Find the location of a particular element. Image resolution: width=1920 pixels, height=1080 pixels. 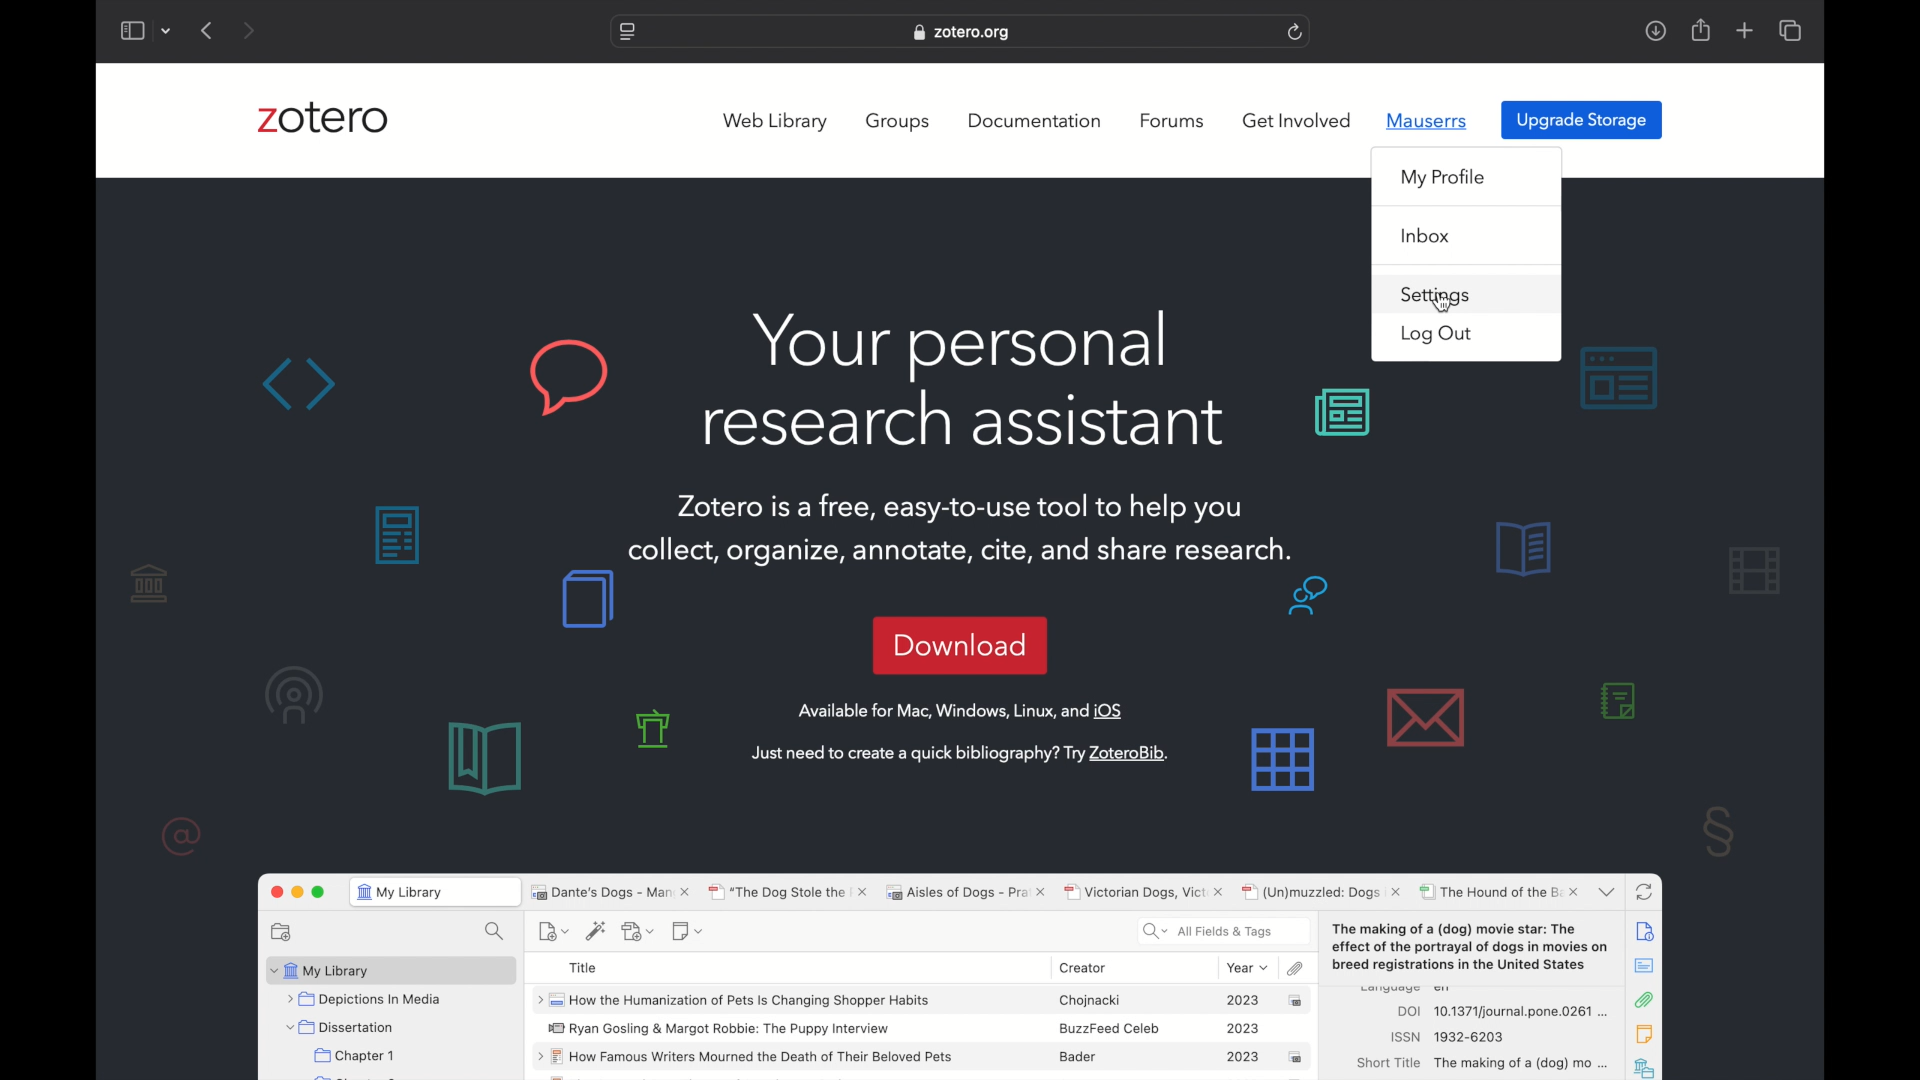

show tab overview is located at coordinates (1790, 30).